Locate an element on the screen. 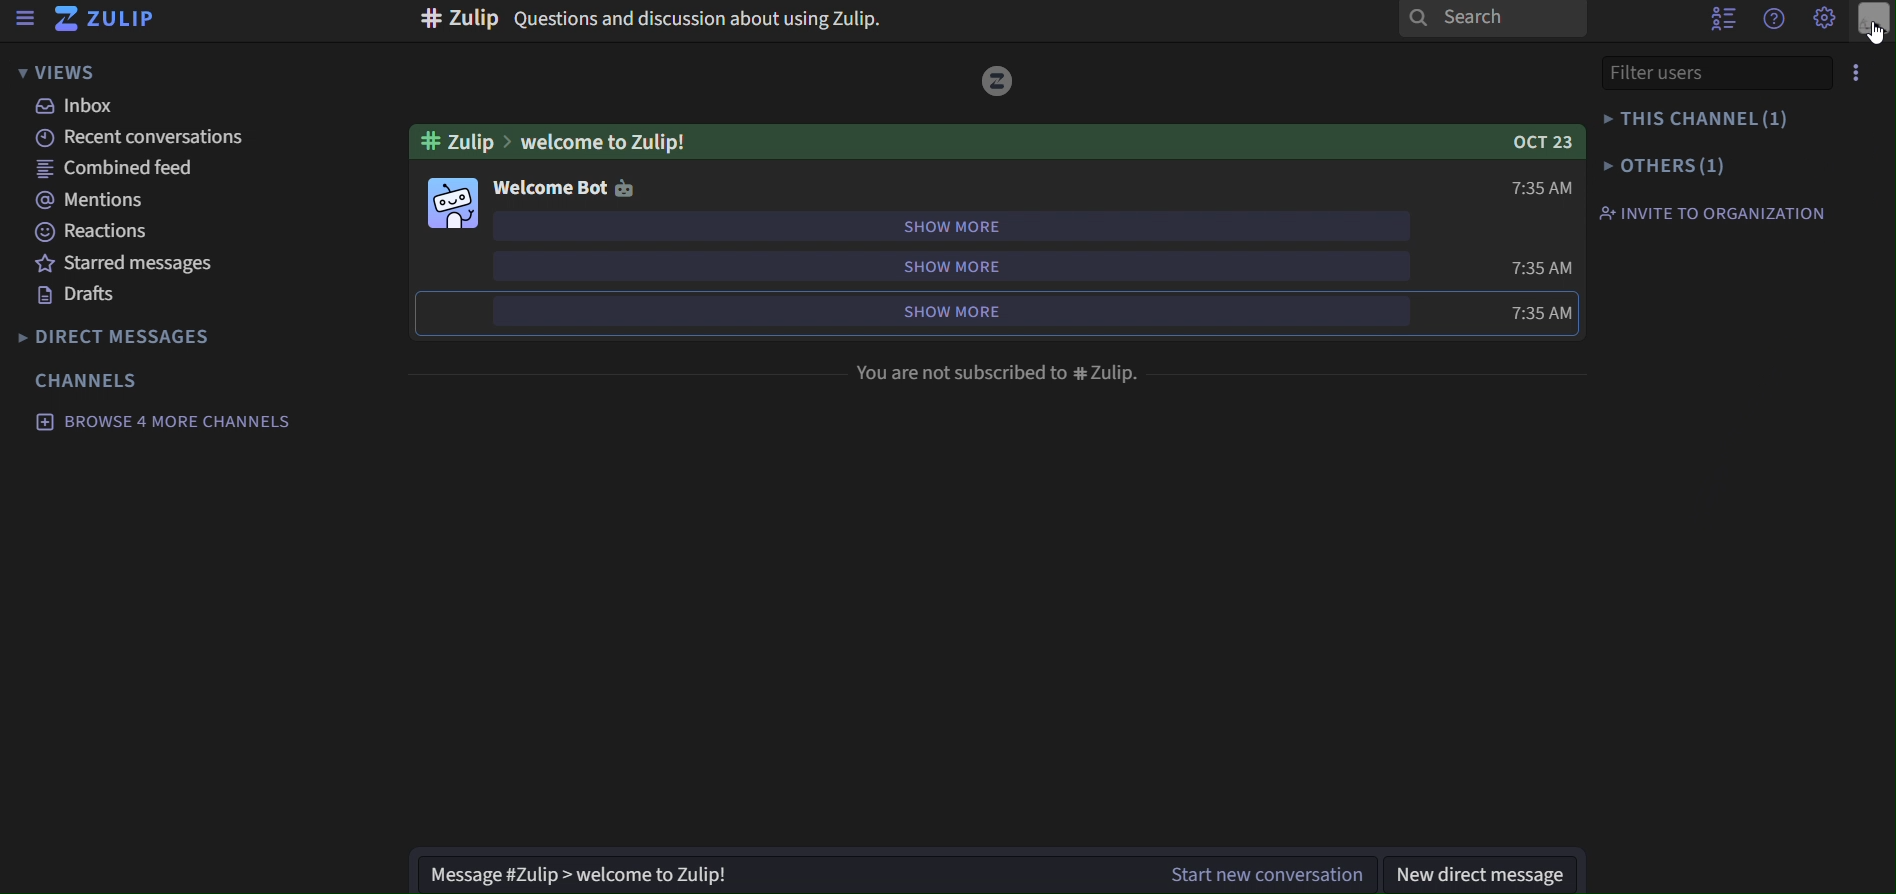 This screenshot has height=894, width=1896. 7:35 AM is located at coordinates (1543, 186).